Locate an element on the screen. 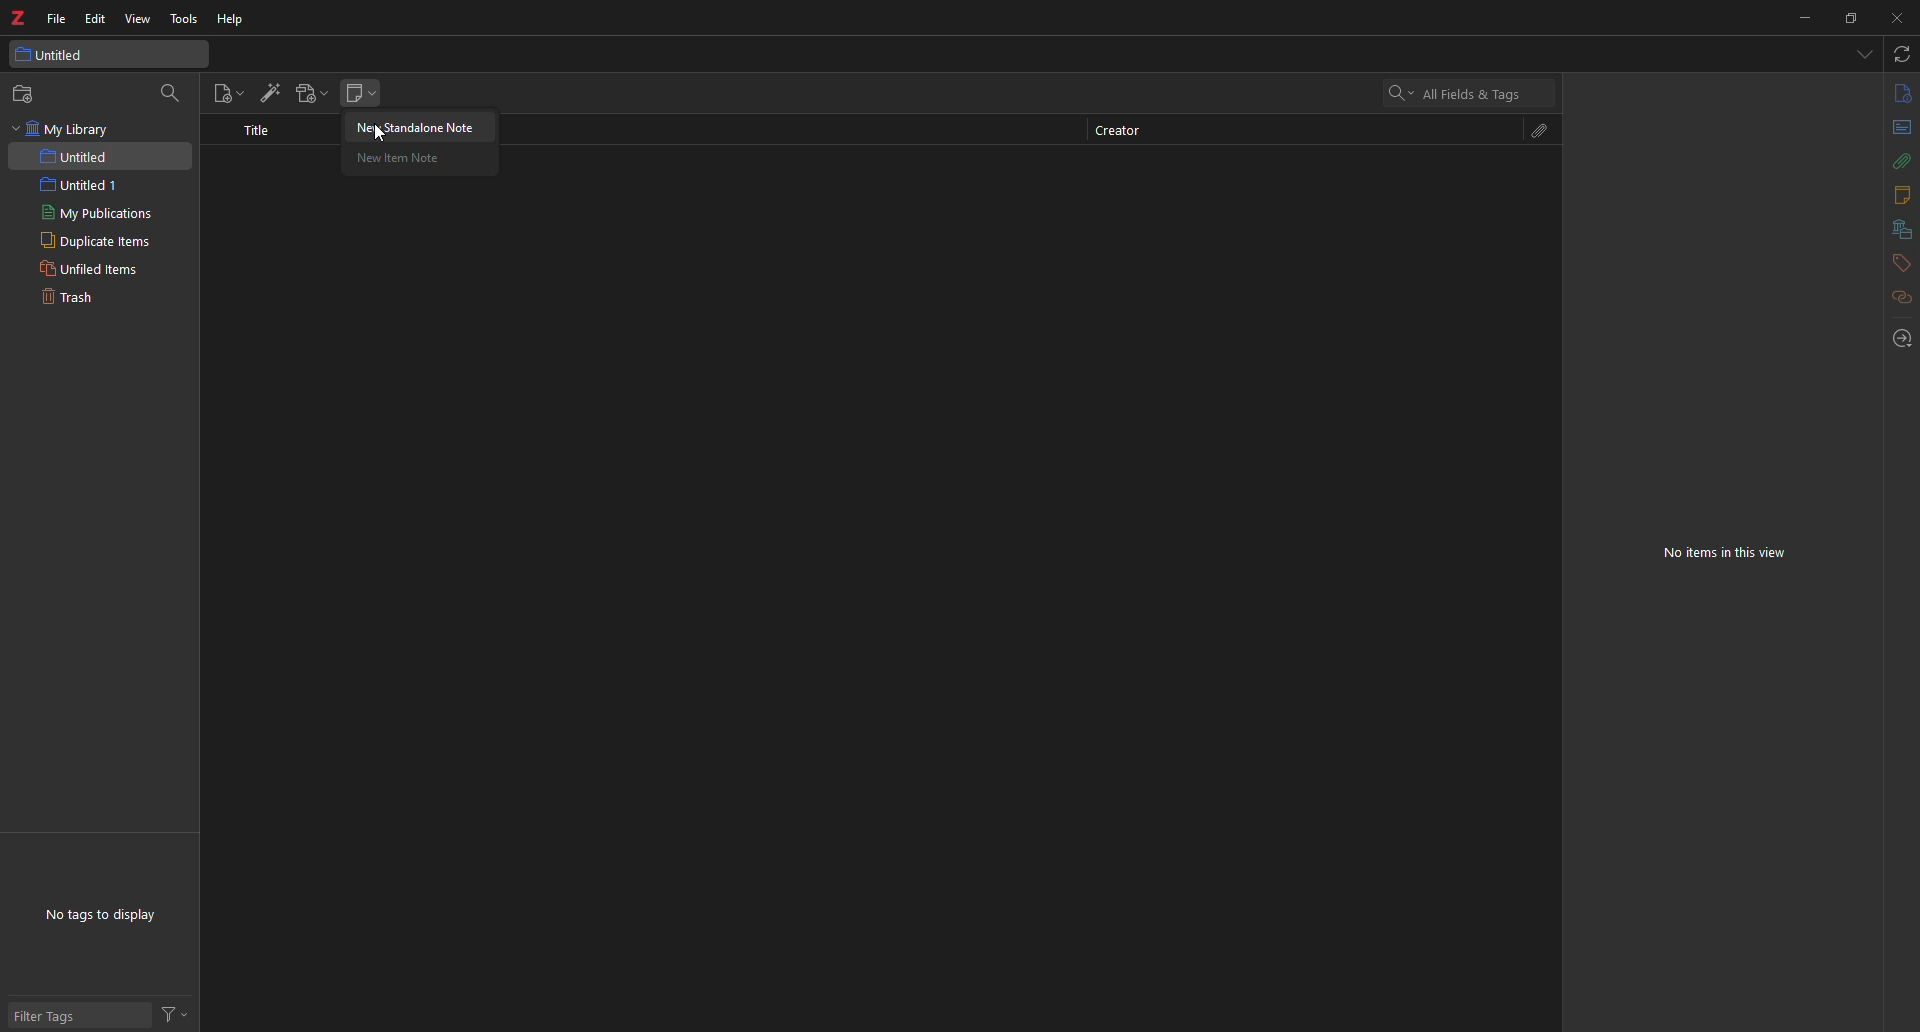 This screenshot has height=1032, width=1920. z is located at coordinates (18, 19).